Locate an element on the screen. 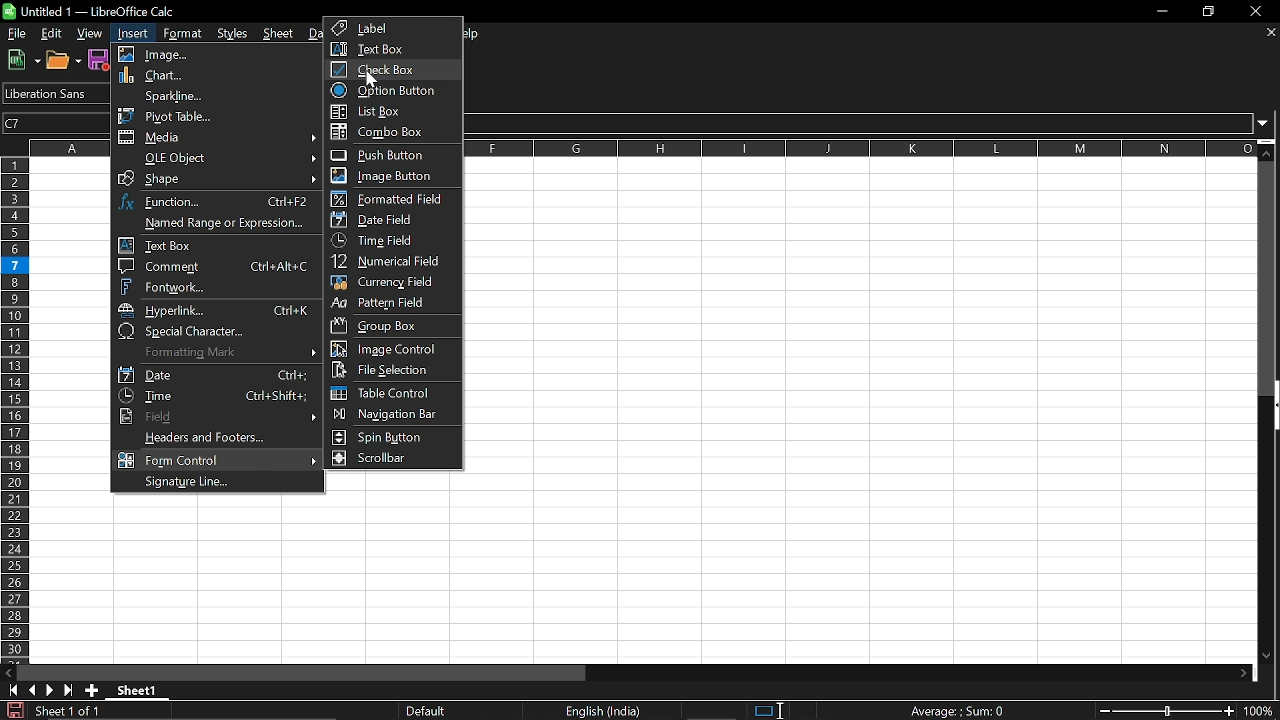 The height and width of the screenshot is (720, 1280). Save is located at coordinates (13, 710).